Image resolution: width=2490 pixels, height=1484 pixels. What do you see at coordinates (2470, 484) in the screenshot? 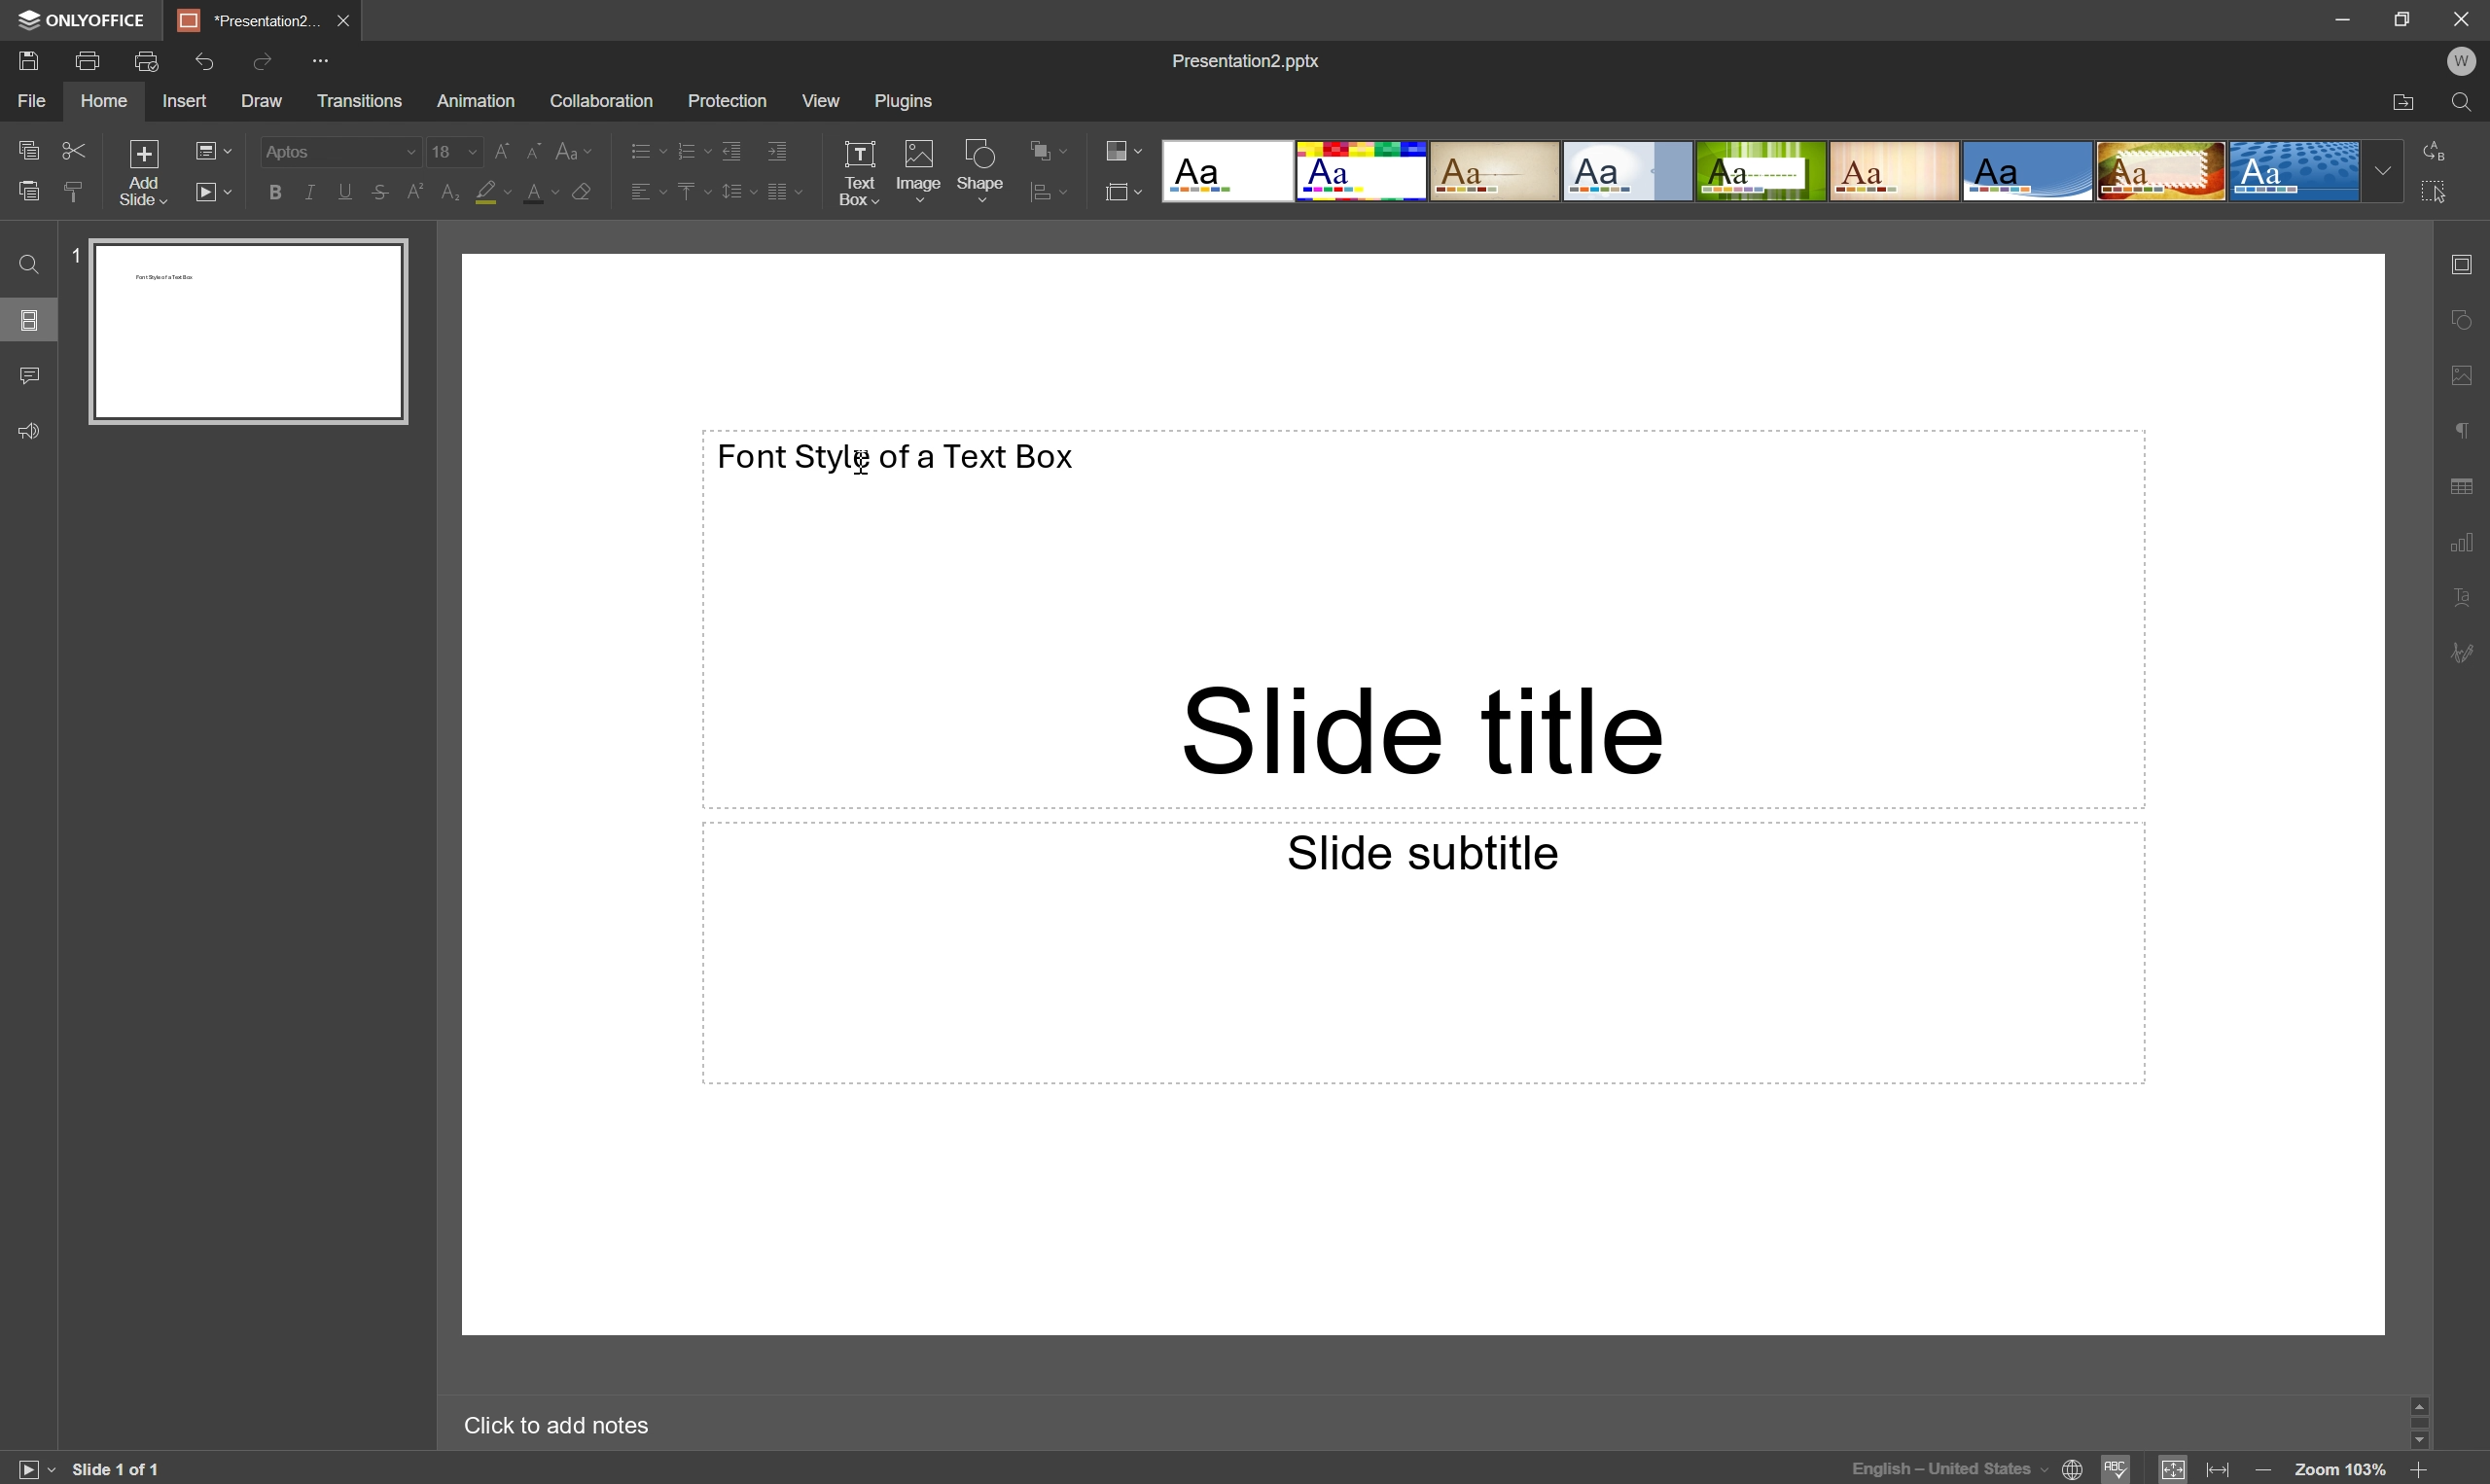
I see `Table settings` at bounding box center [2470, 484].